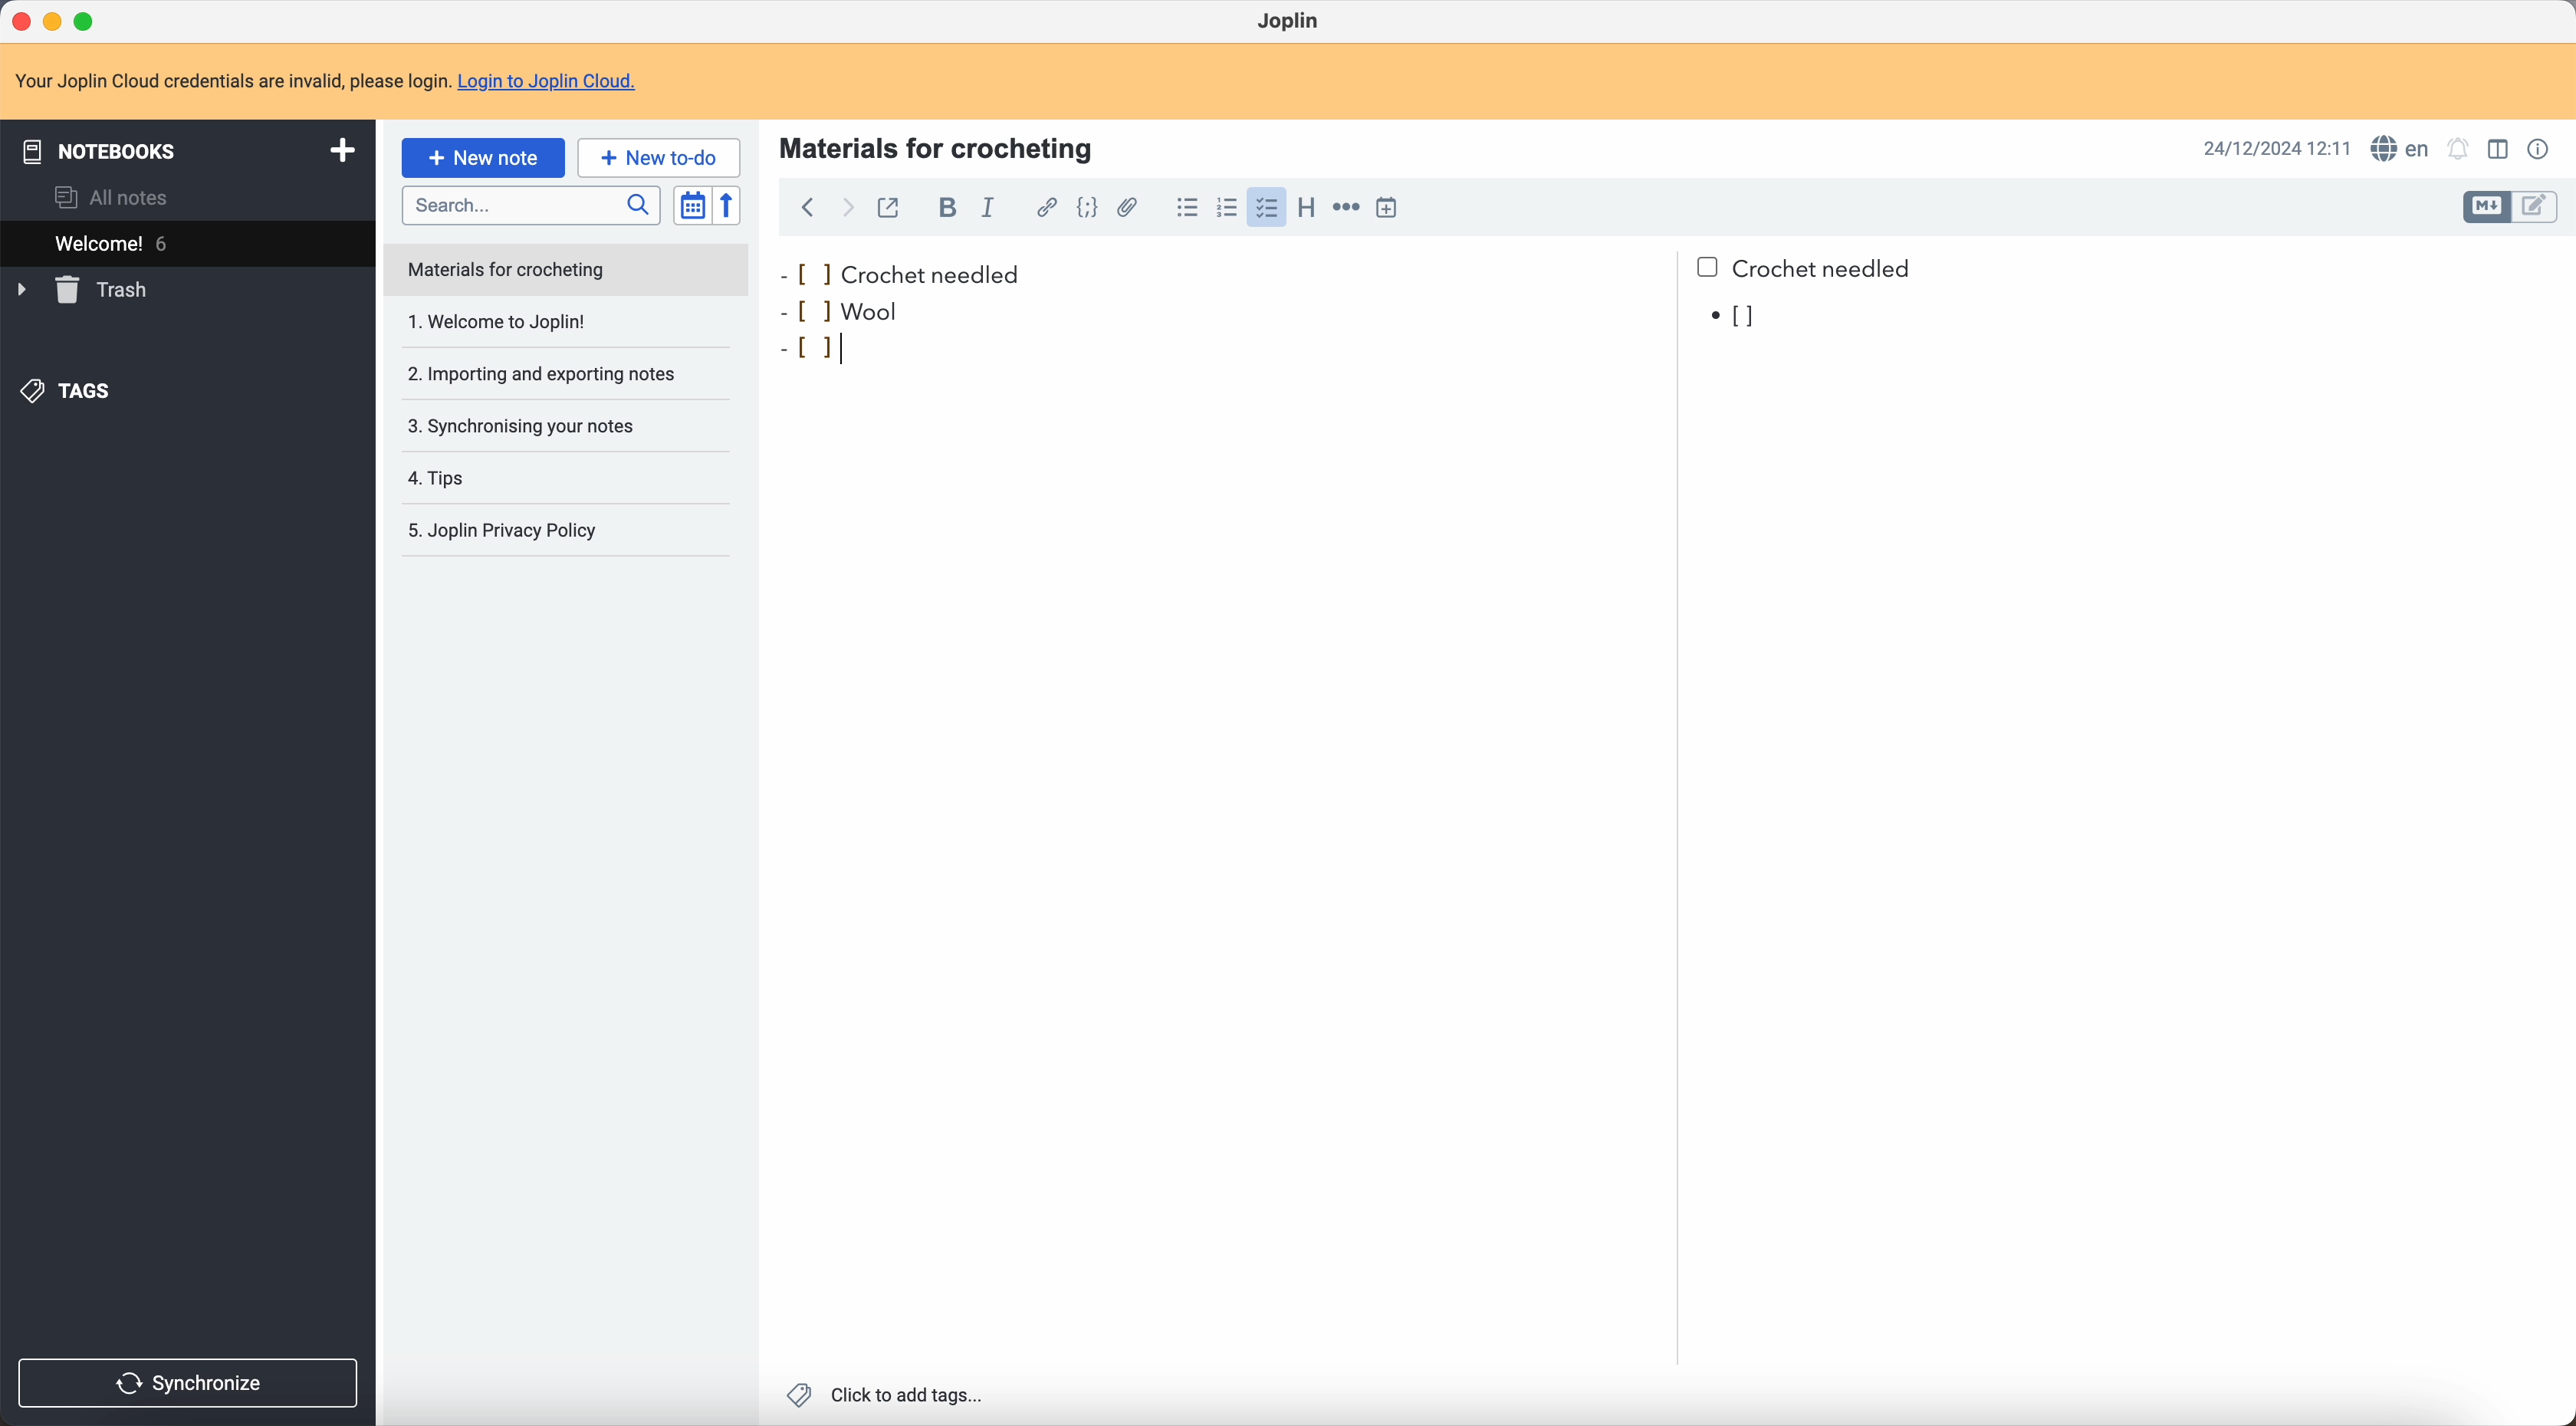 Image resolution: width=2576 pixels, height=1426 pixels. What do you see at coordinates (327, 81) in the screenshot?
I see `note` at bounding box center [327, 81].